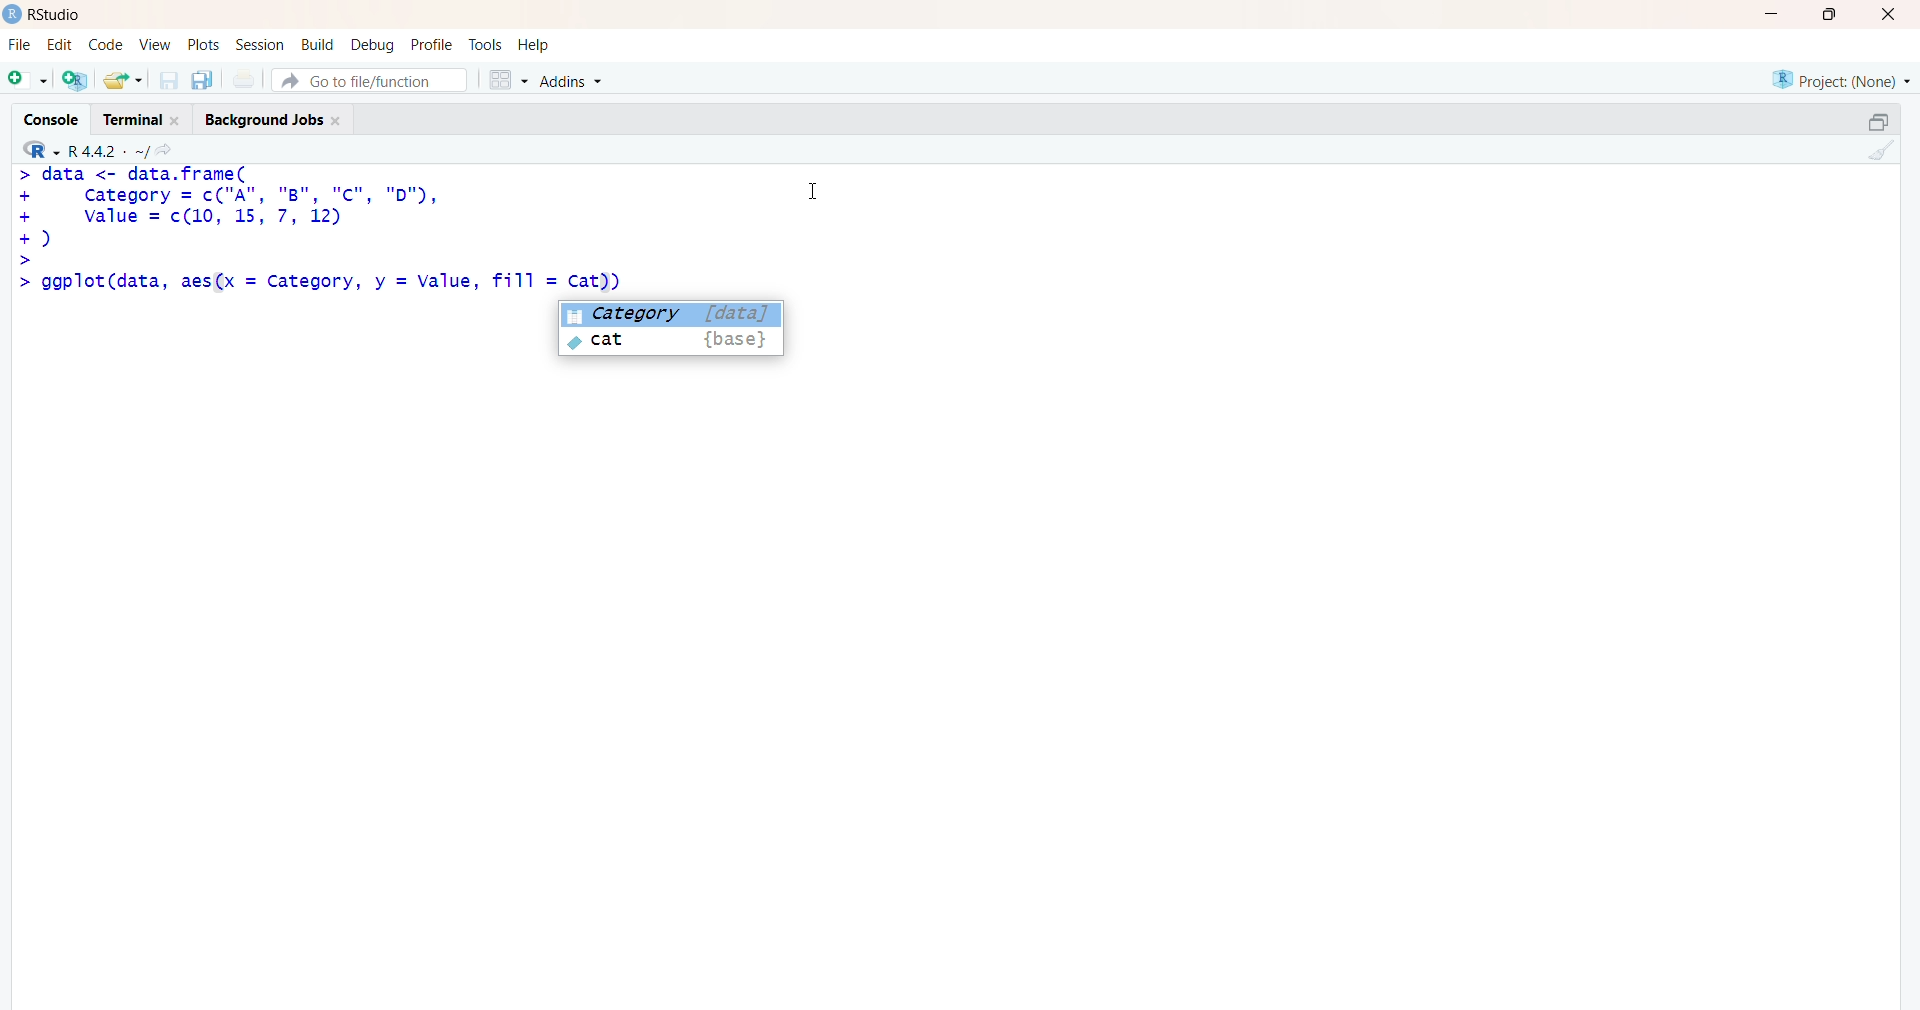  I want to click on profile, so click(430, 46).